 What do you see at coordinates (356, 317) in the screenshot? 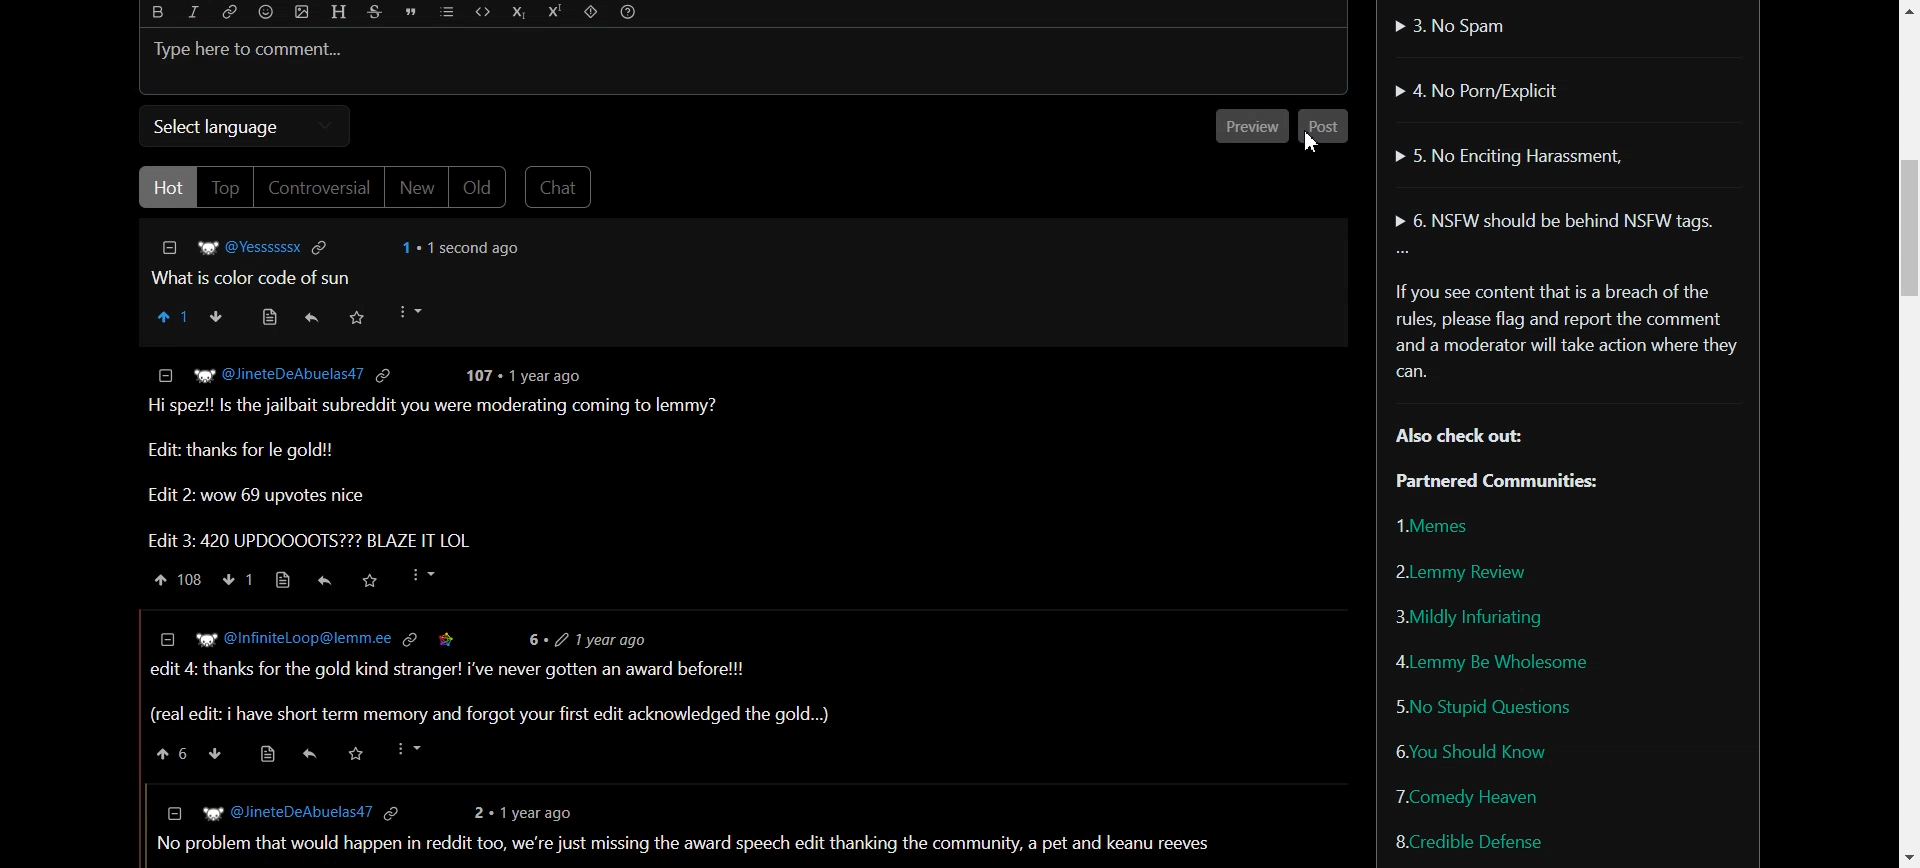
I see `Save` at bounding box center [356, 317].